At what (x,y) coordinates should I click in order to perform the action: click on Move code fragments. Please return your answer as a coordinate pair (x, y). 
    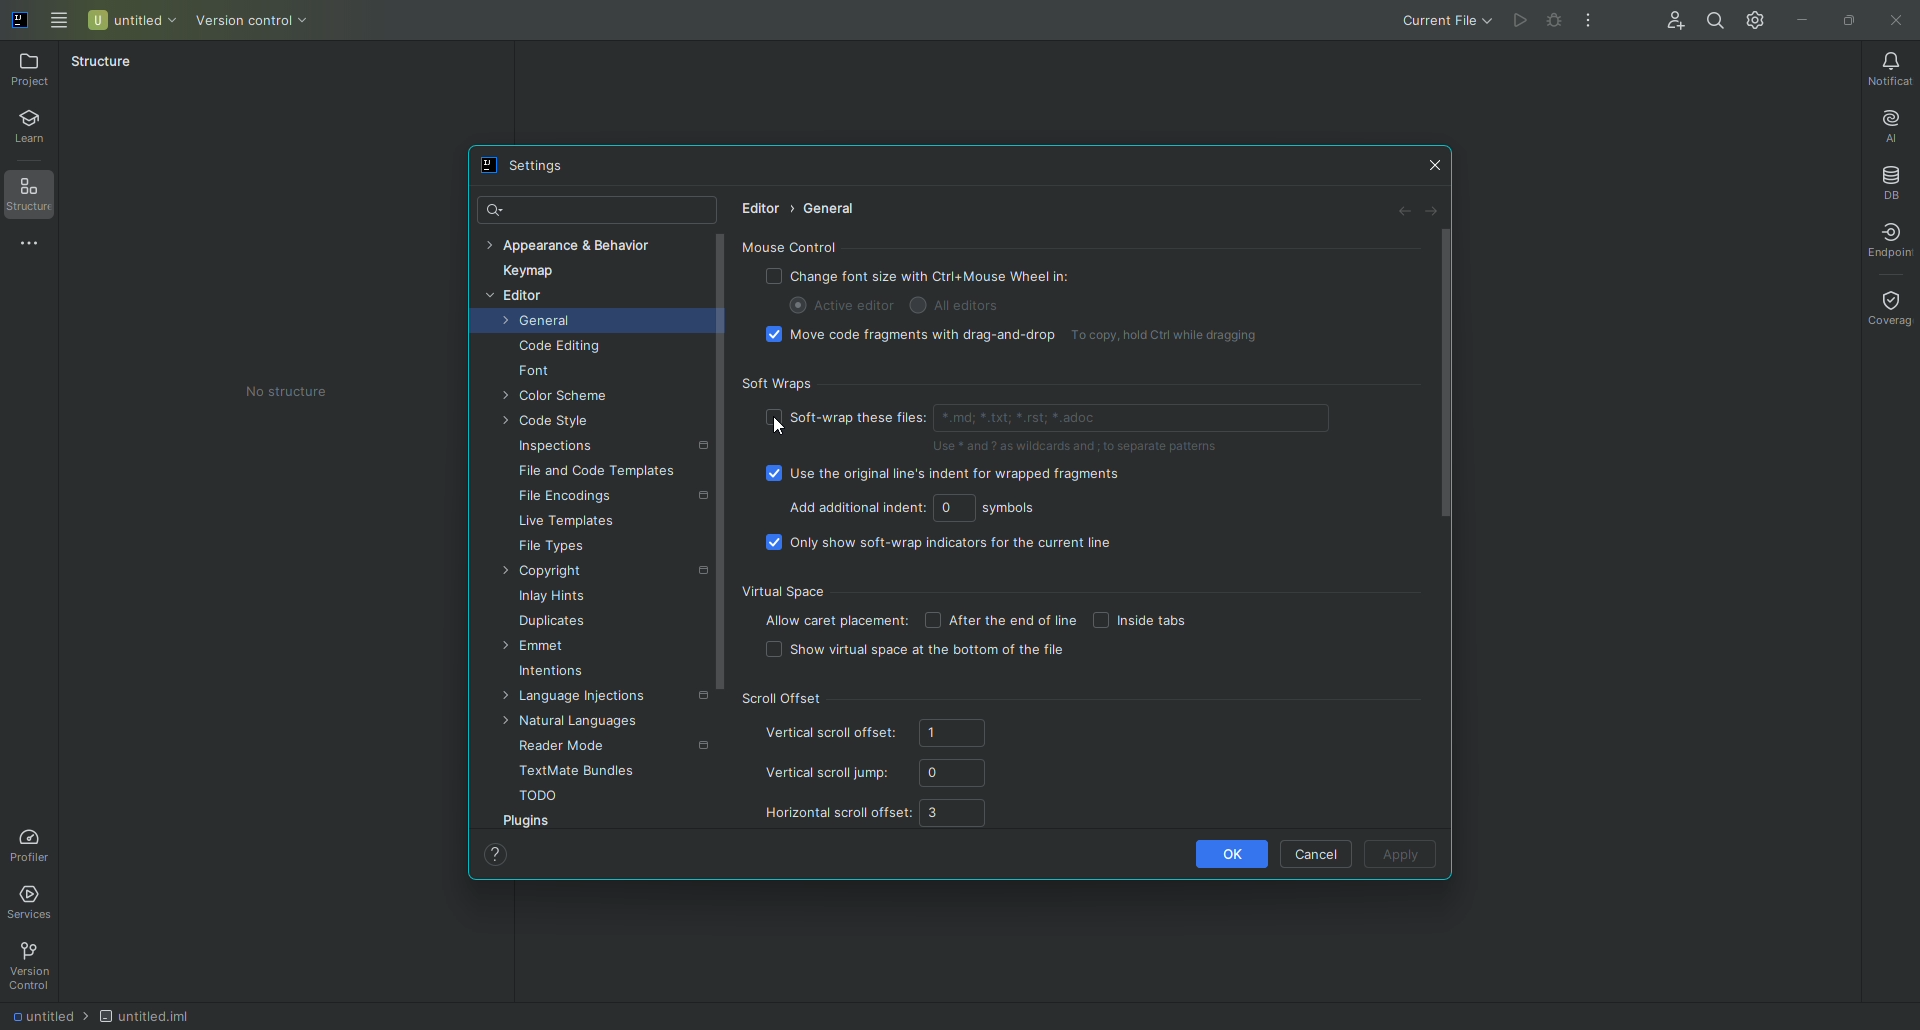
    Looking at the image, I should click on (913, 339).